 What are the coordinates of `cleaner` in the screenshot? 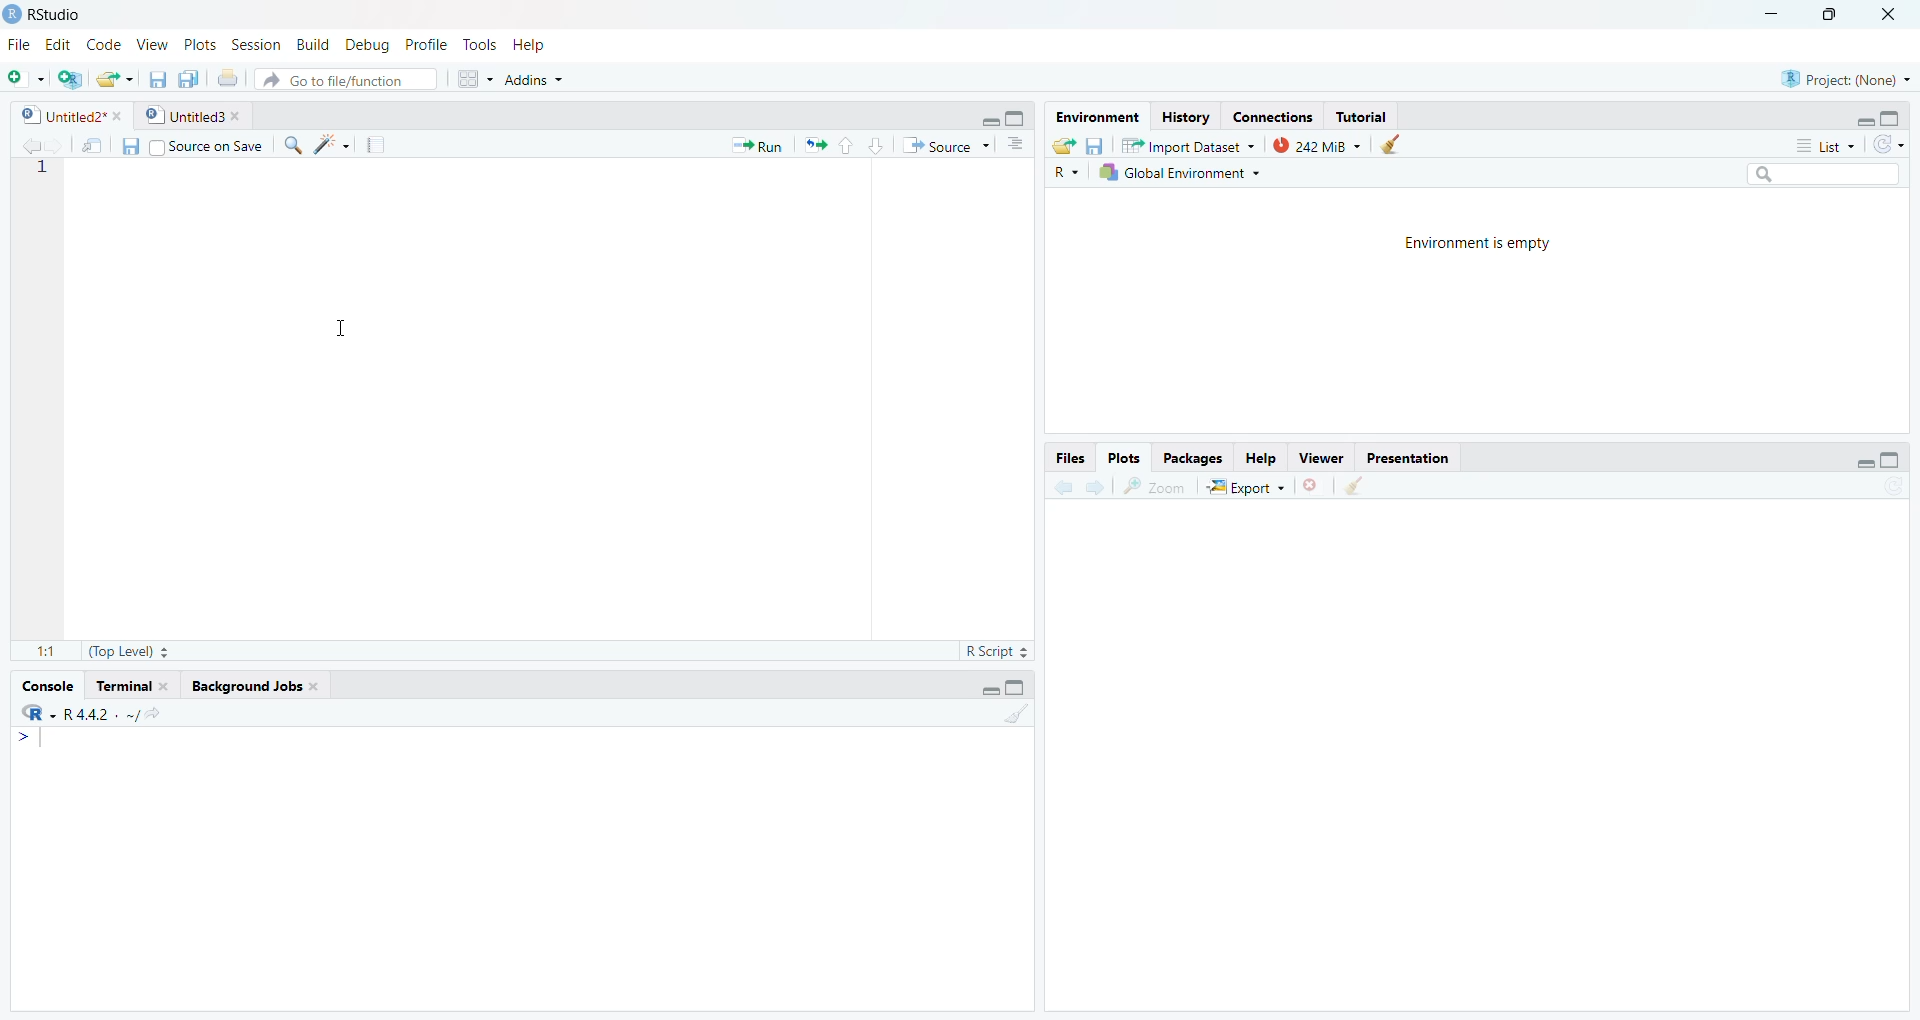 It's located at (1400, 144).